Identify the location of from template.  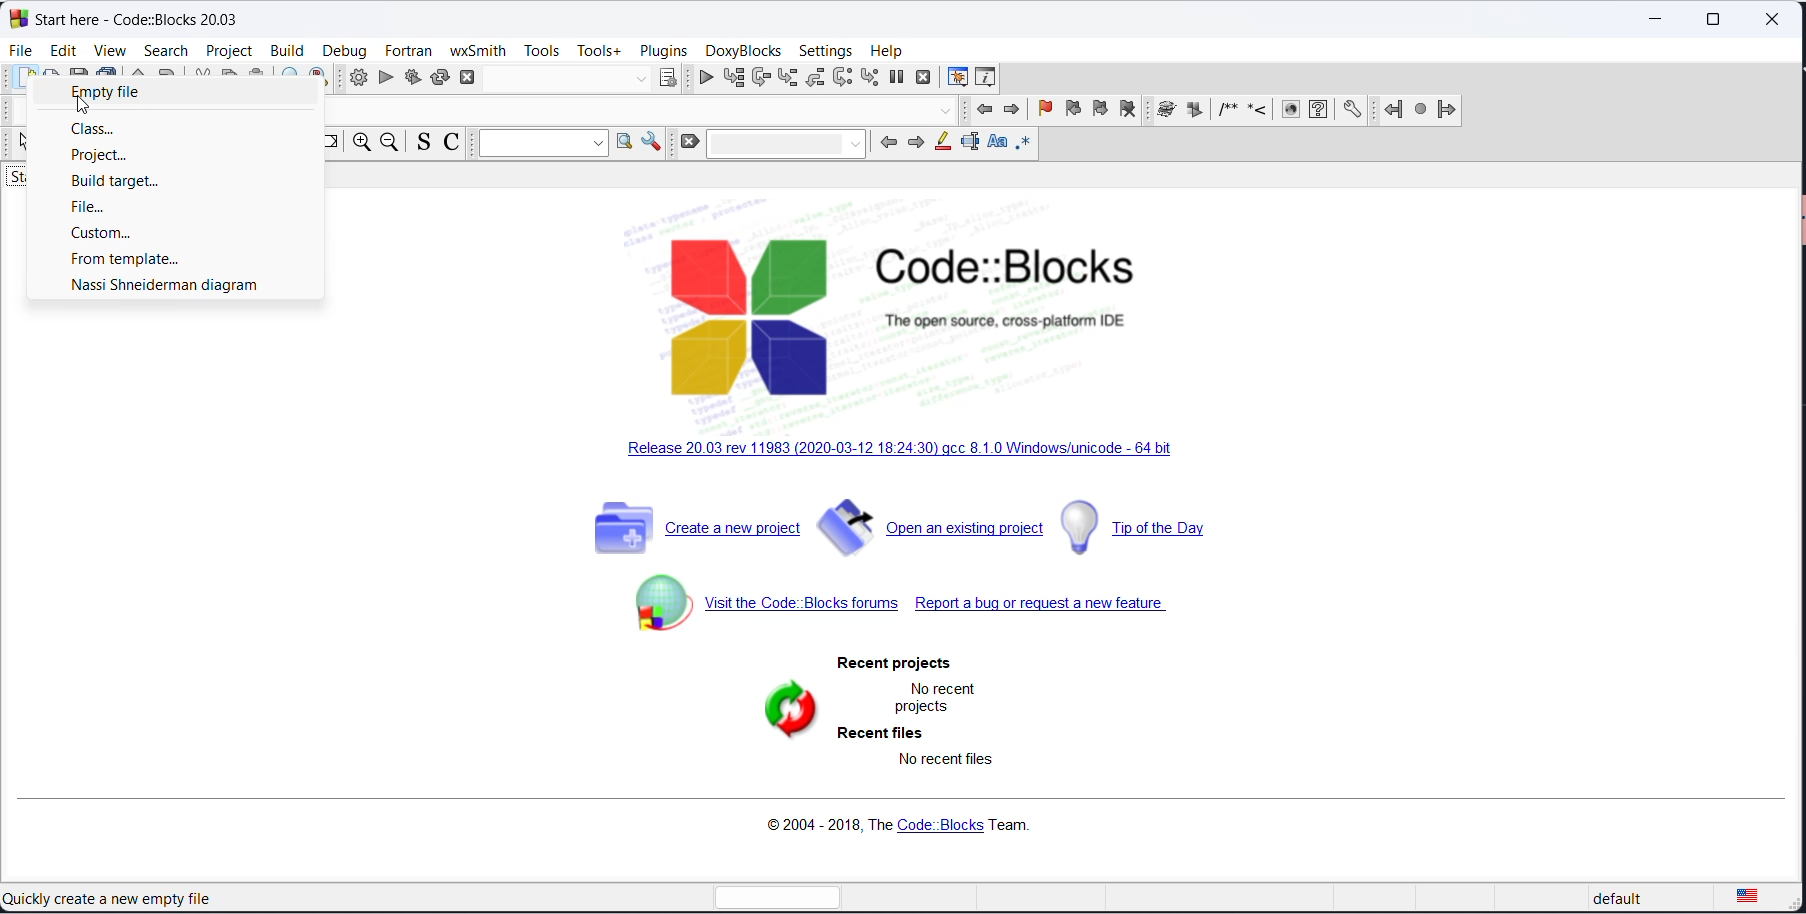
(163, 259).